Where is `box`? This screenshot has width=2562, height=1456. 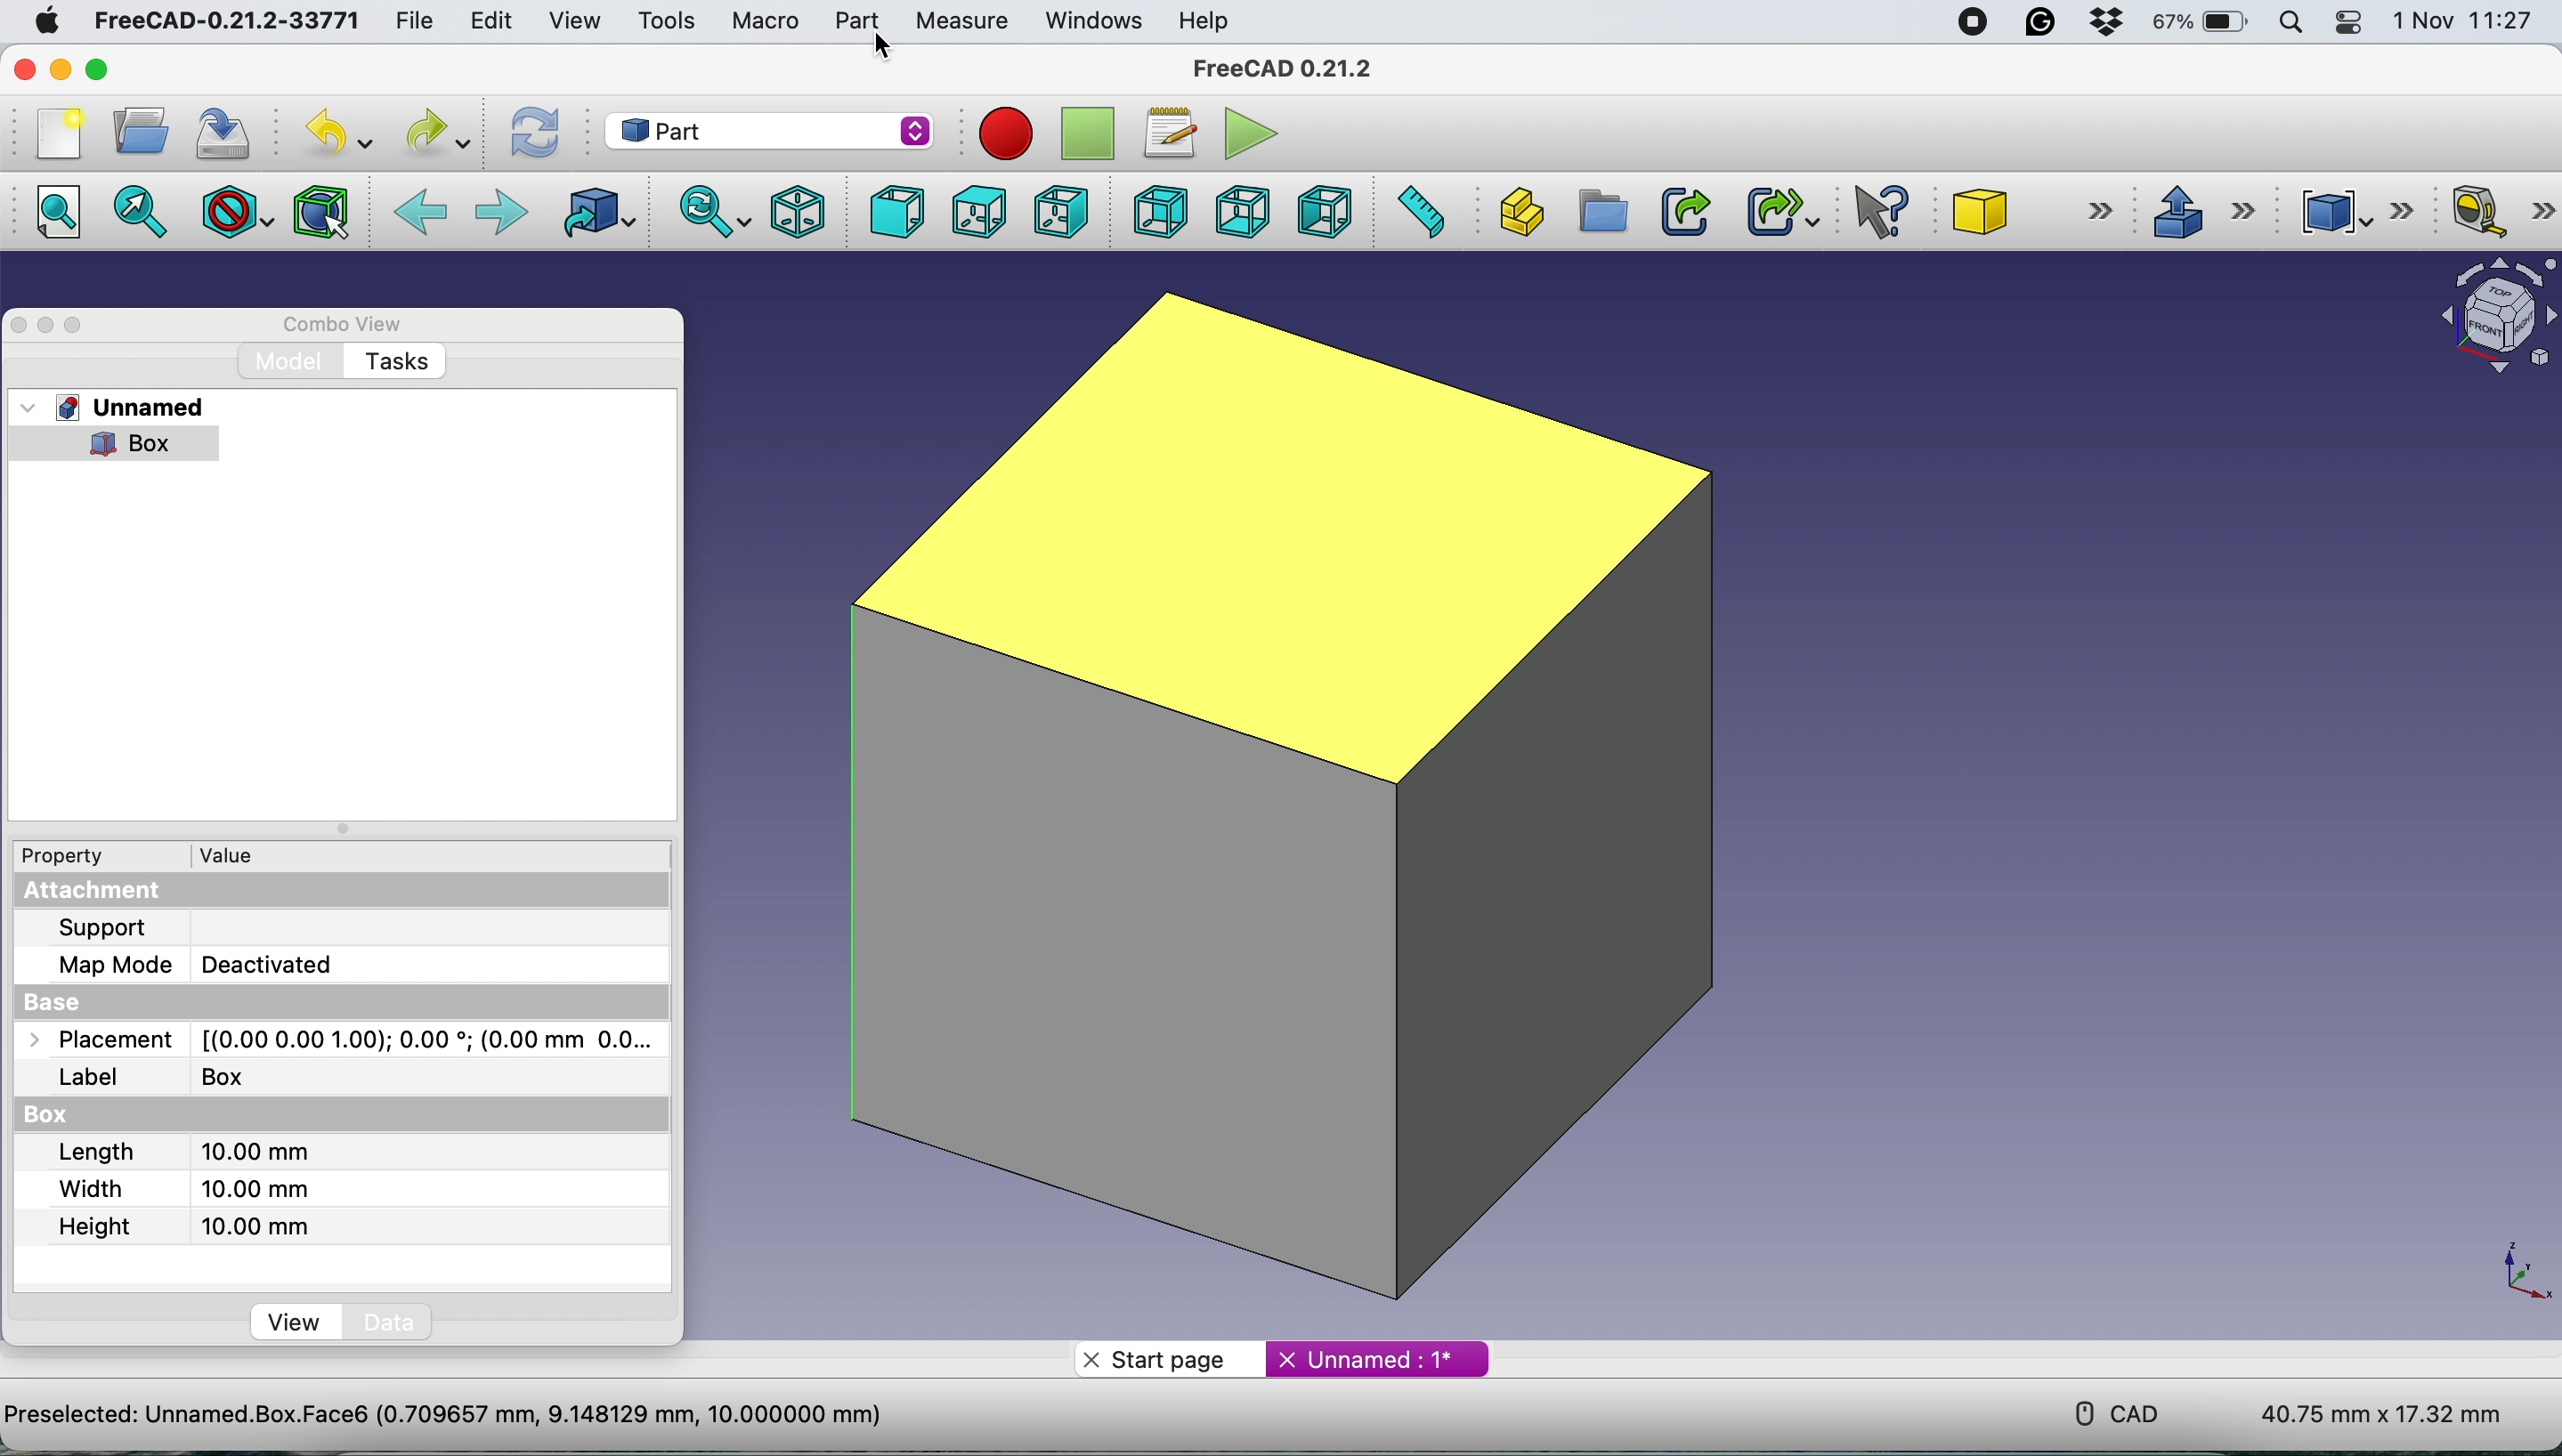 box is located at coordinates (101, 1117).